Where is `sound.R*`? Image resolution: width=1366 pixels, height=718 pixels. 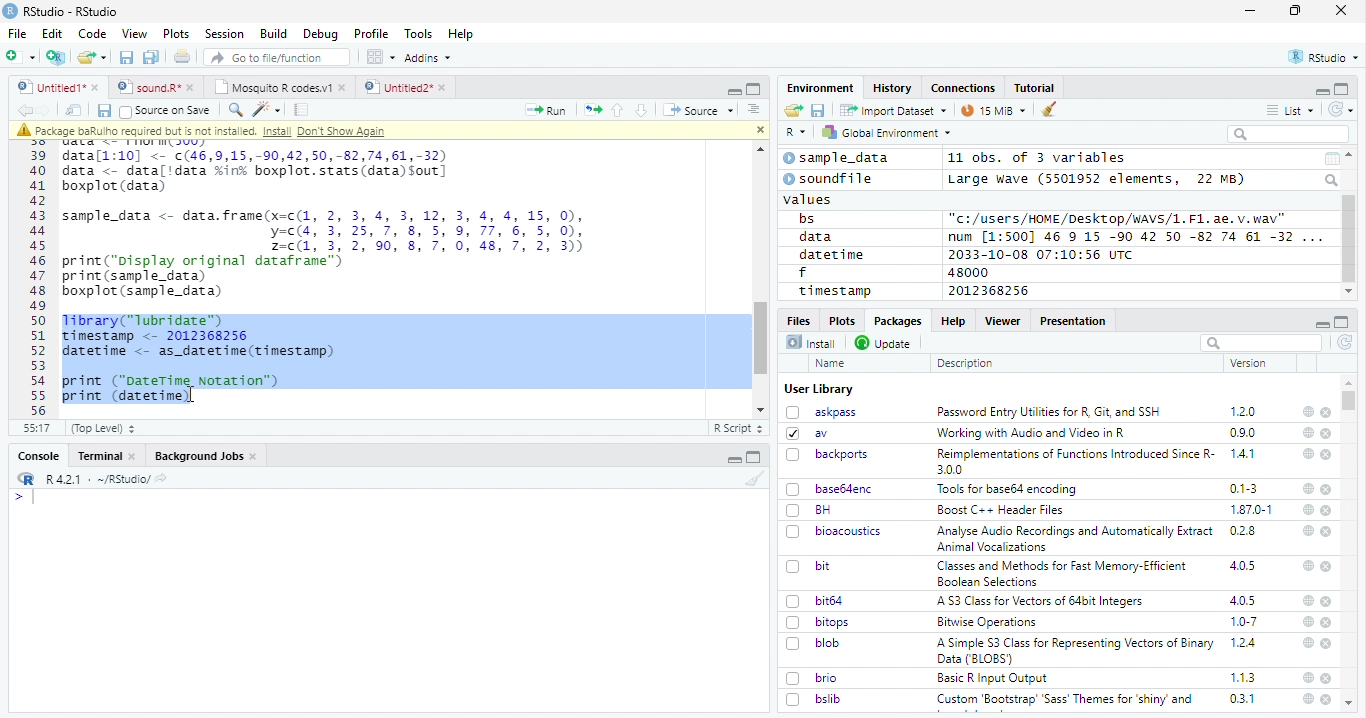
sound.R* is located at coordinates (156, 88).